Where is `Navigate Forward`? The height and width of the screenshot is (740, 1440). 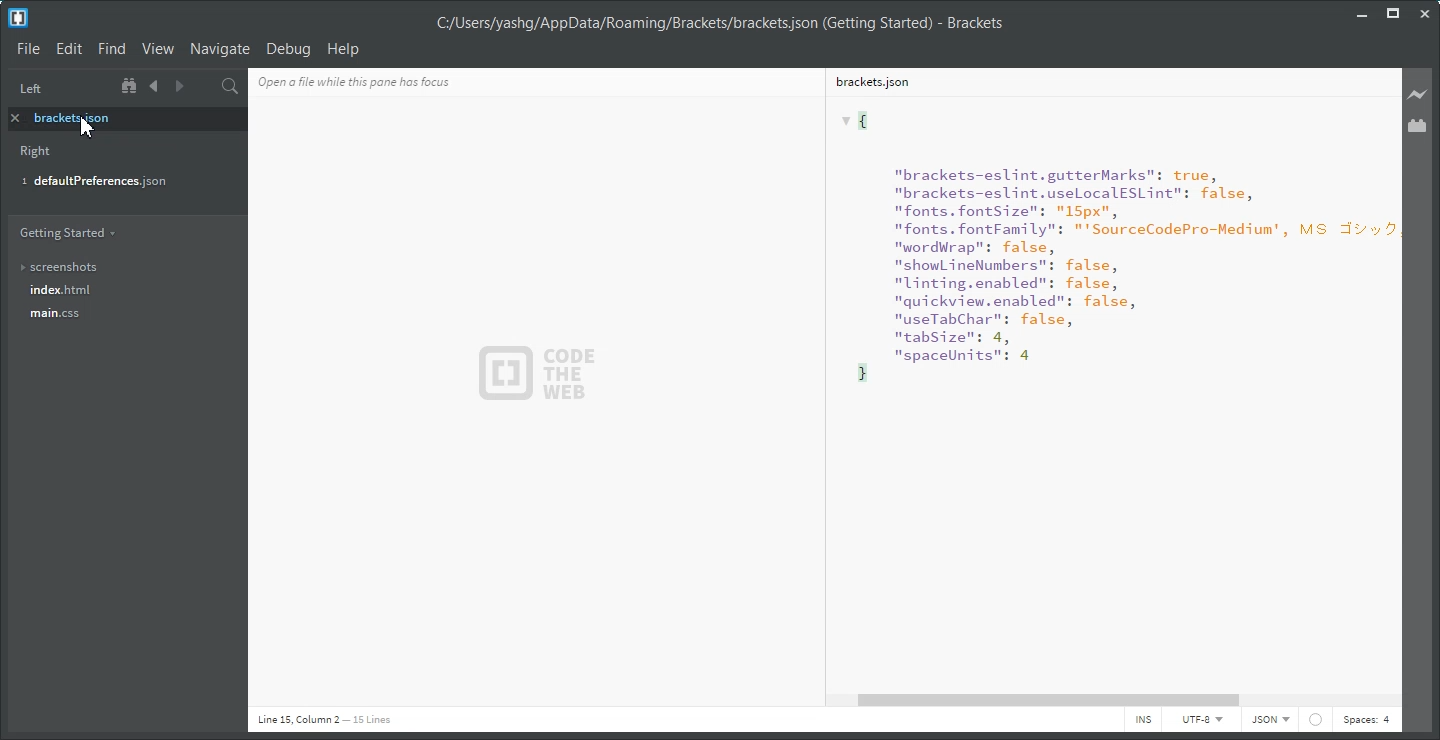
Navigate Forward is located at coordinates (177, 87).